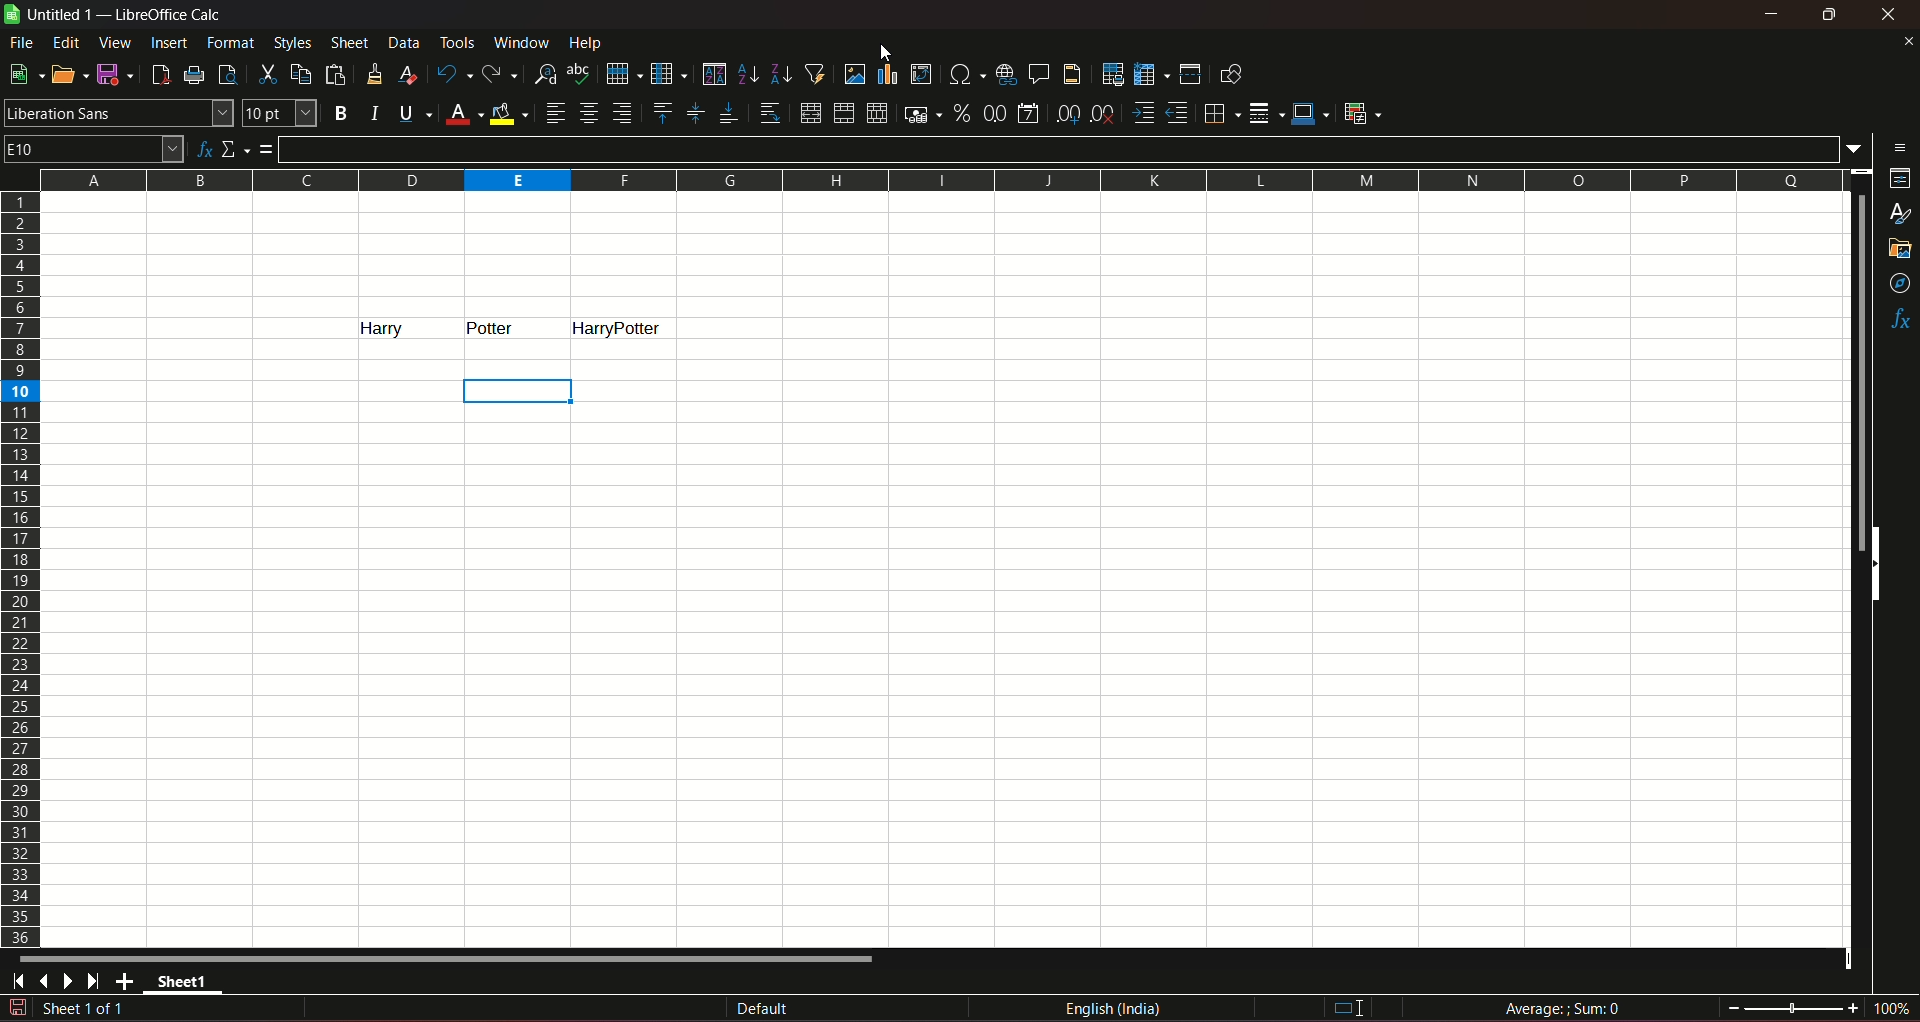 The width and height of the screenshot is (1920, 1022). I want to click on sheet, so click(351, 43).